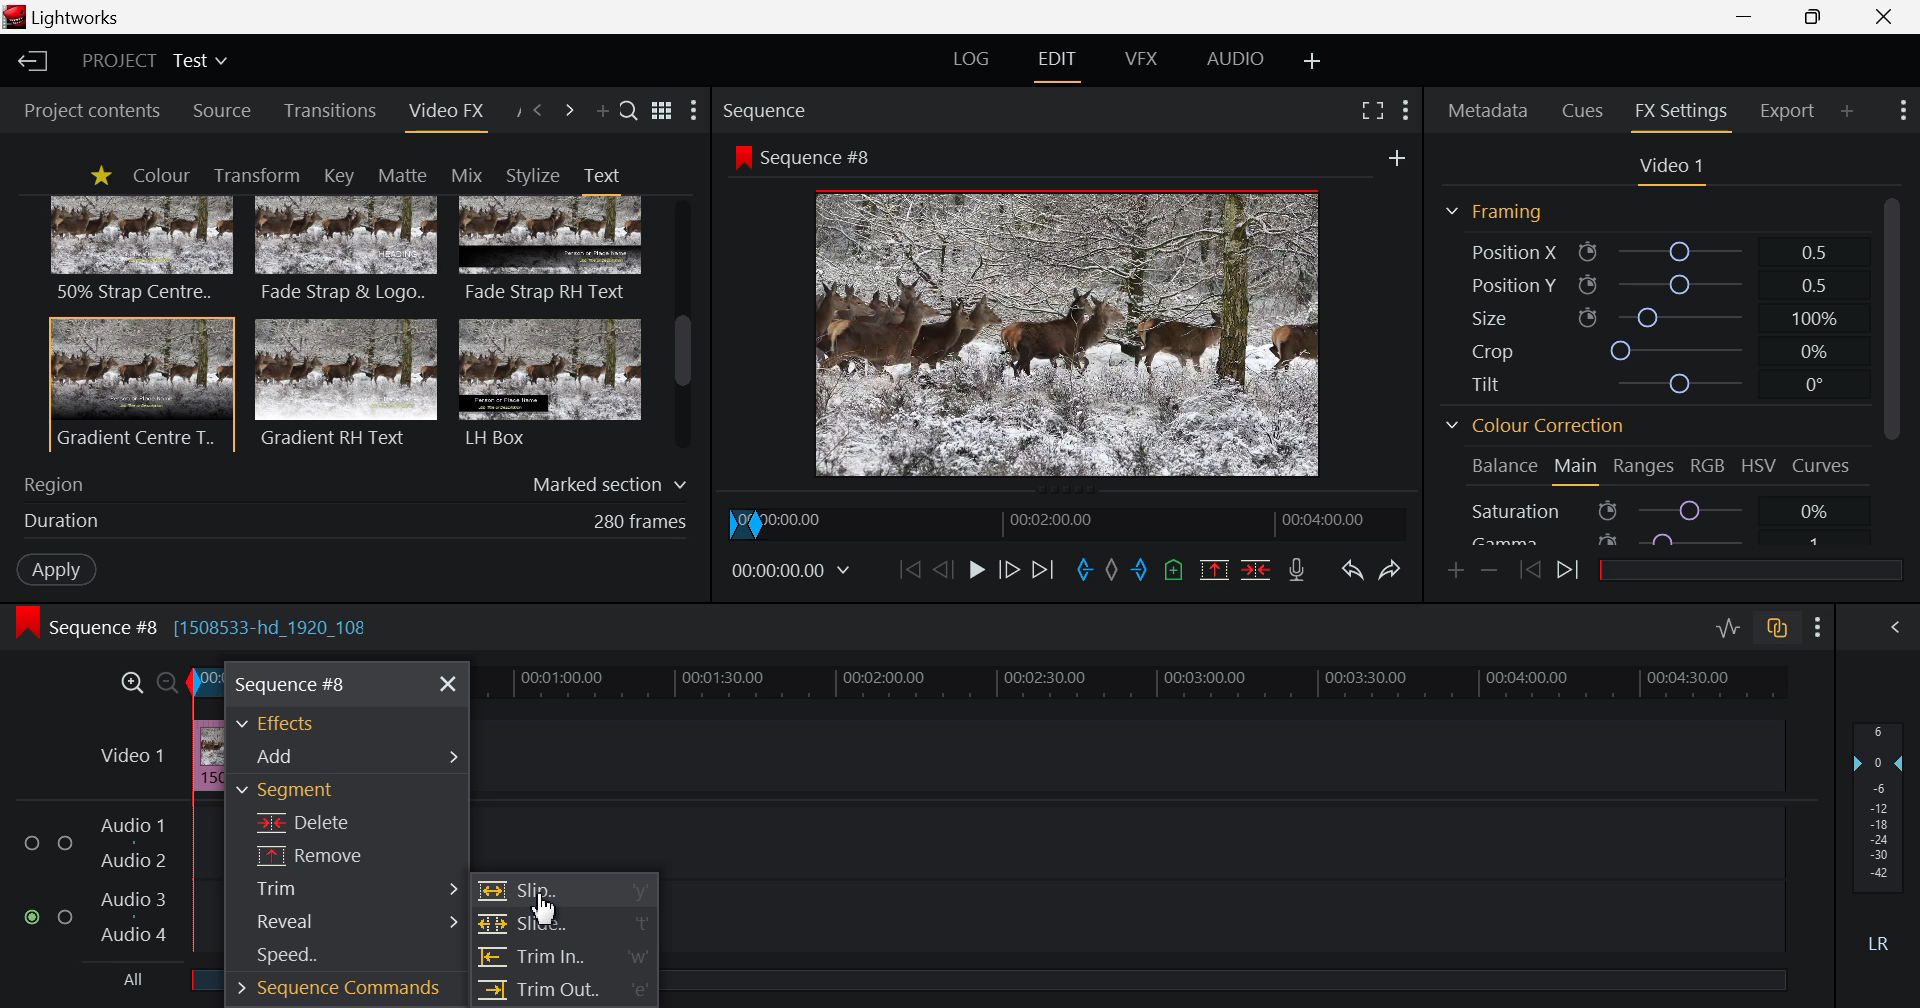  What do you see at coordinates (564, 993) in the screenshot?
I see `Trim Out` at bounding box center [564, 993].